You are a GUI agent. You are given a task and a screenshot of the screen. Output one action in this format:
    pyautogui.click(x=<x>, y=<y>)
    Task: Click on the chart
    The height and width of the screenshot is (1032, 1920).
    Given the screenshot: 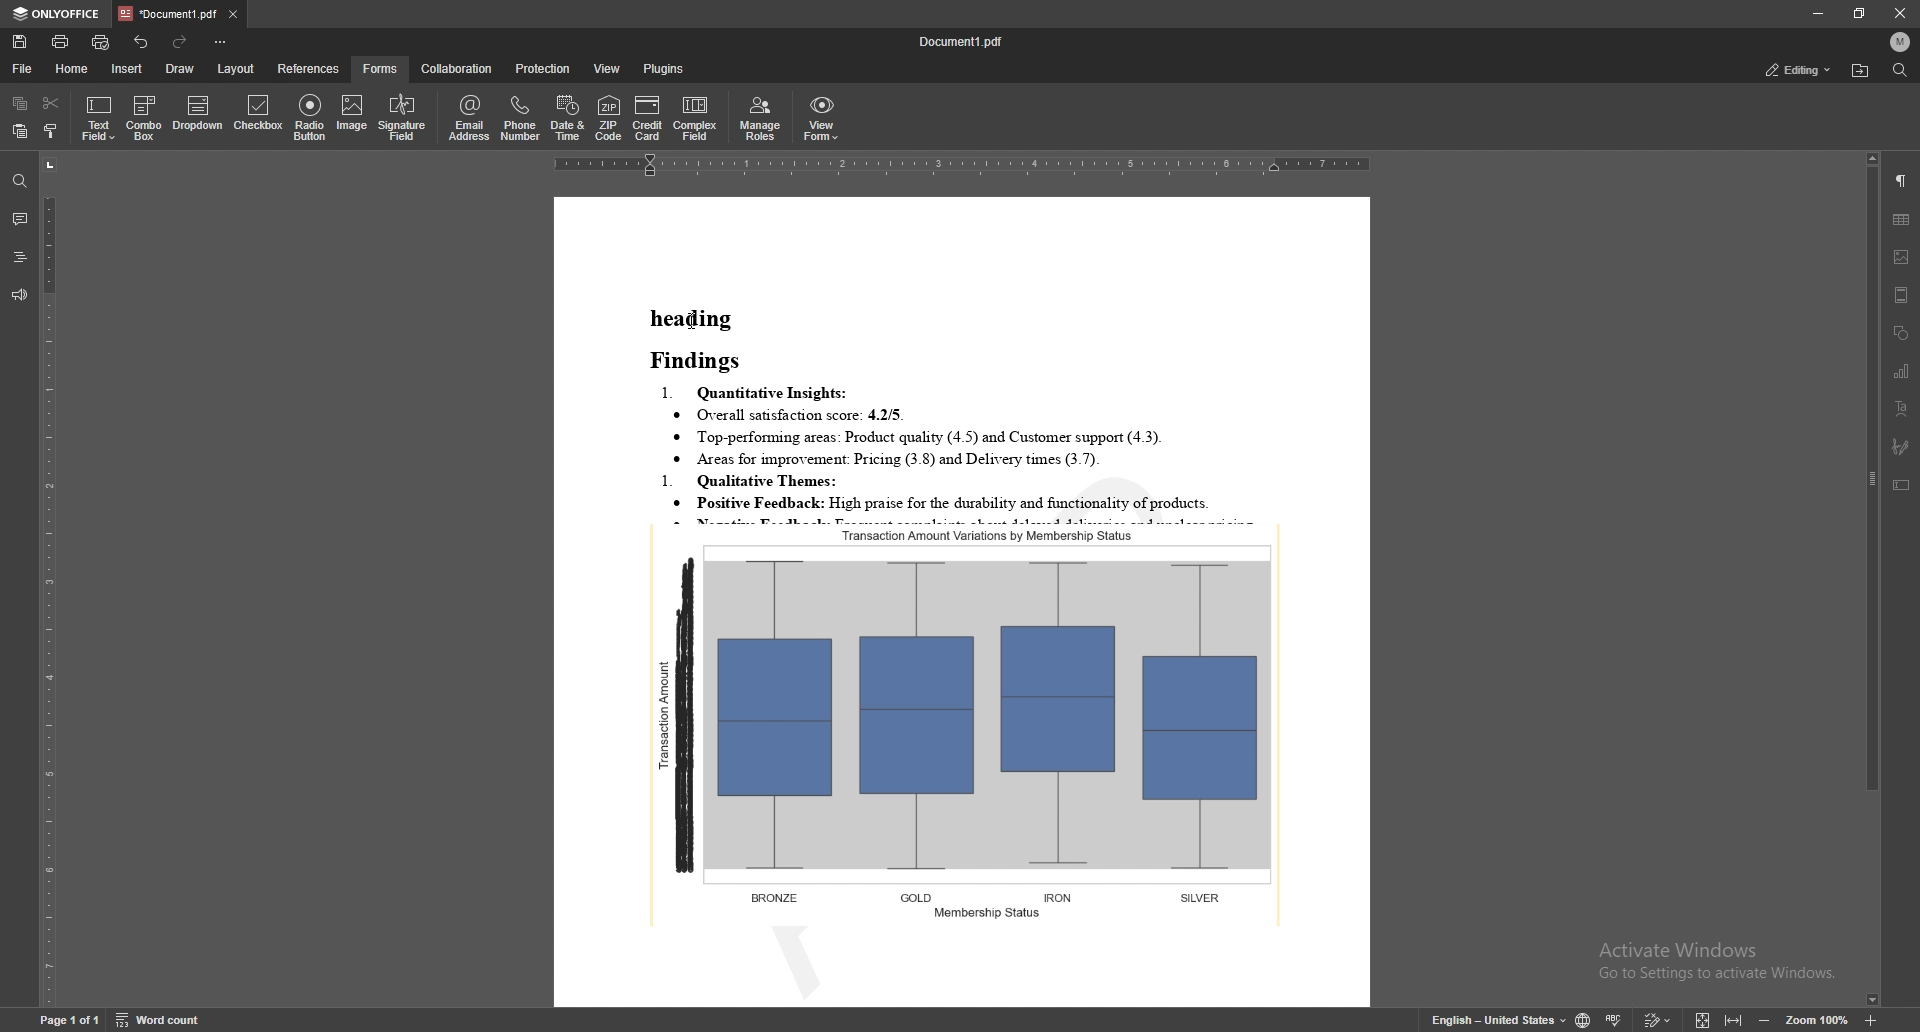 What is the action you would take?
    pyautogui.click(x=1902, y=371)
    